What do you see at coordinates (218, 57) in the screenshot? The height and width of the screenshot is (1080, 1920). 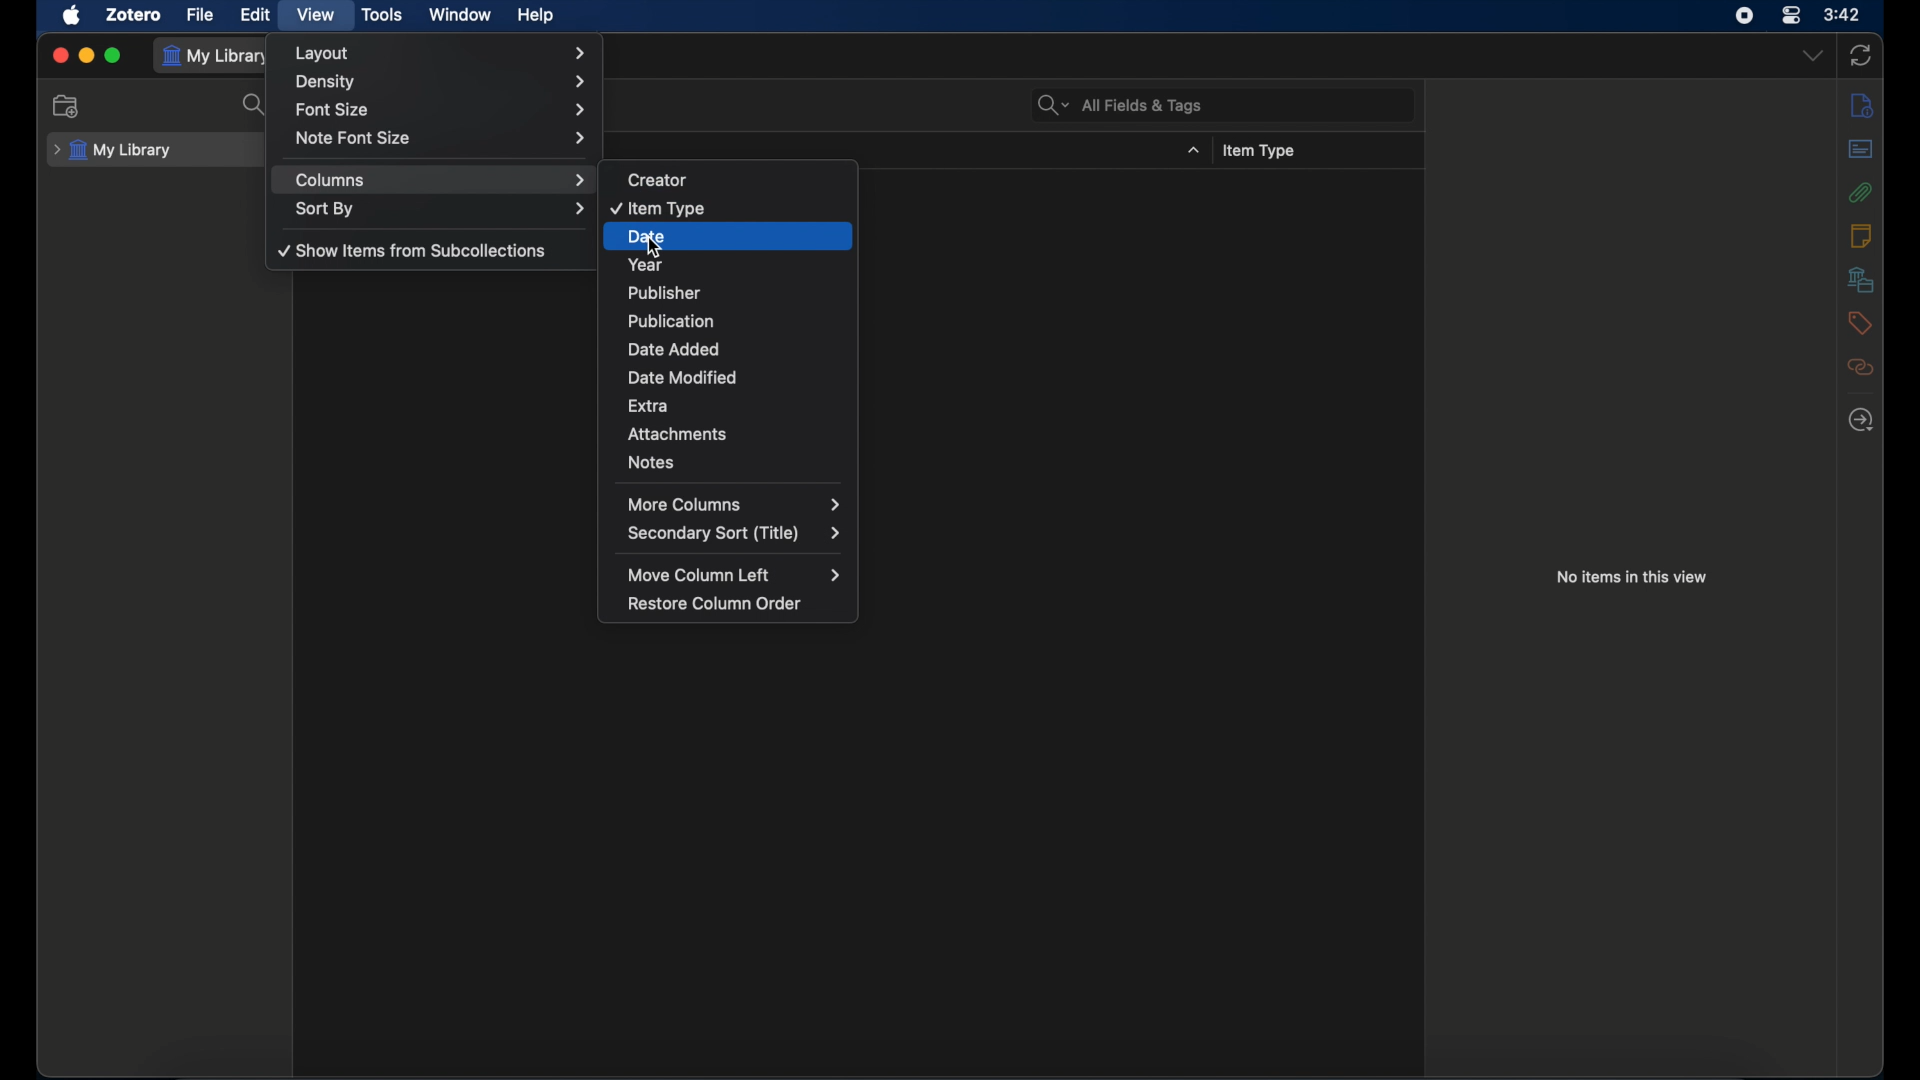 I see `my library` at bounding box center [218, 57].